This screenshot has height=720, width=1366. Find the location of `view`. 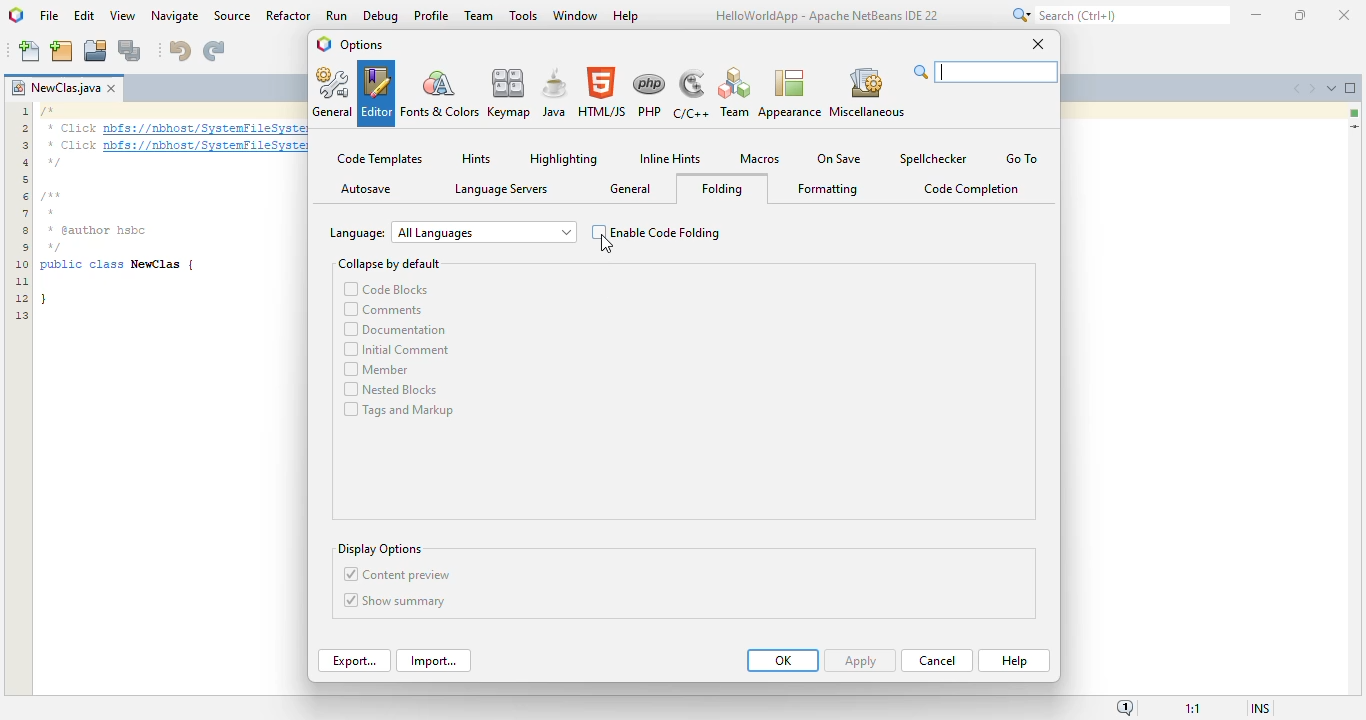

view is located at coordinates (123, 15).